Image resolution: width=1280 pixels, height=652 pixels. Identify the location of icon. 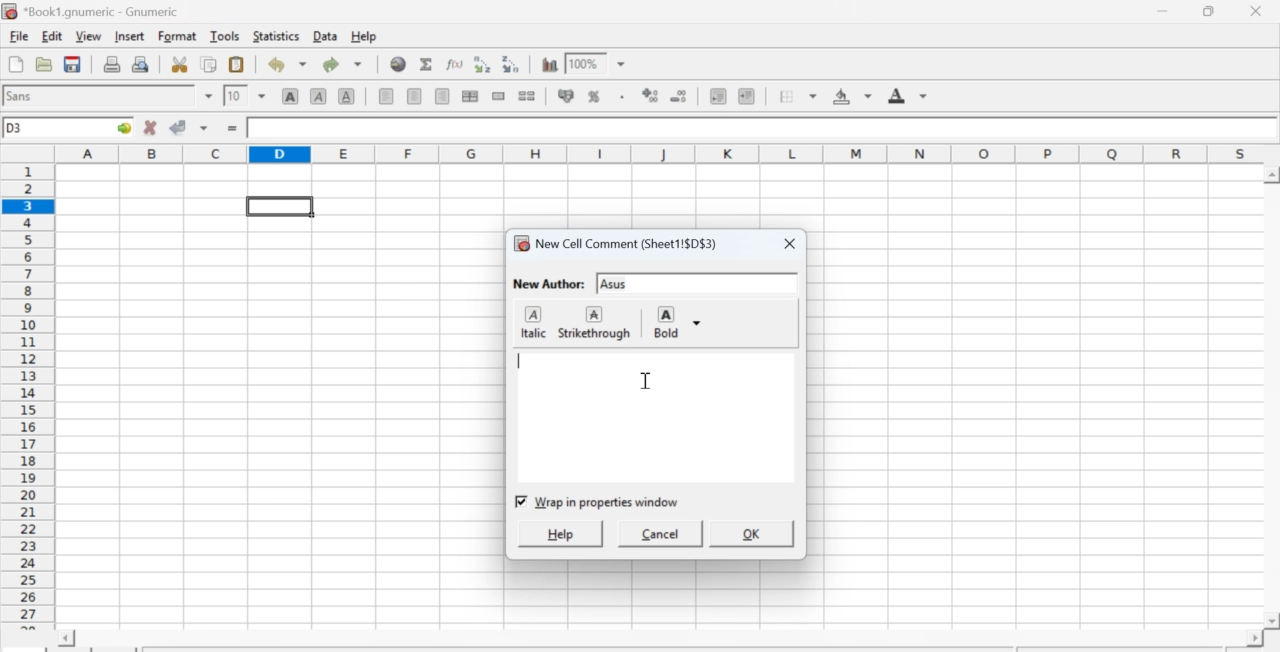
(10, 11).